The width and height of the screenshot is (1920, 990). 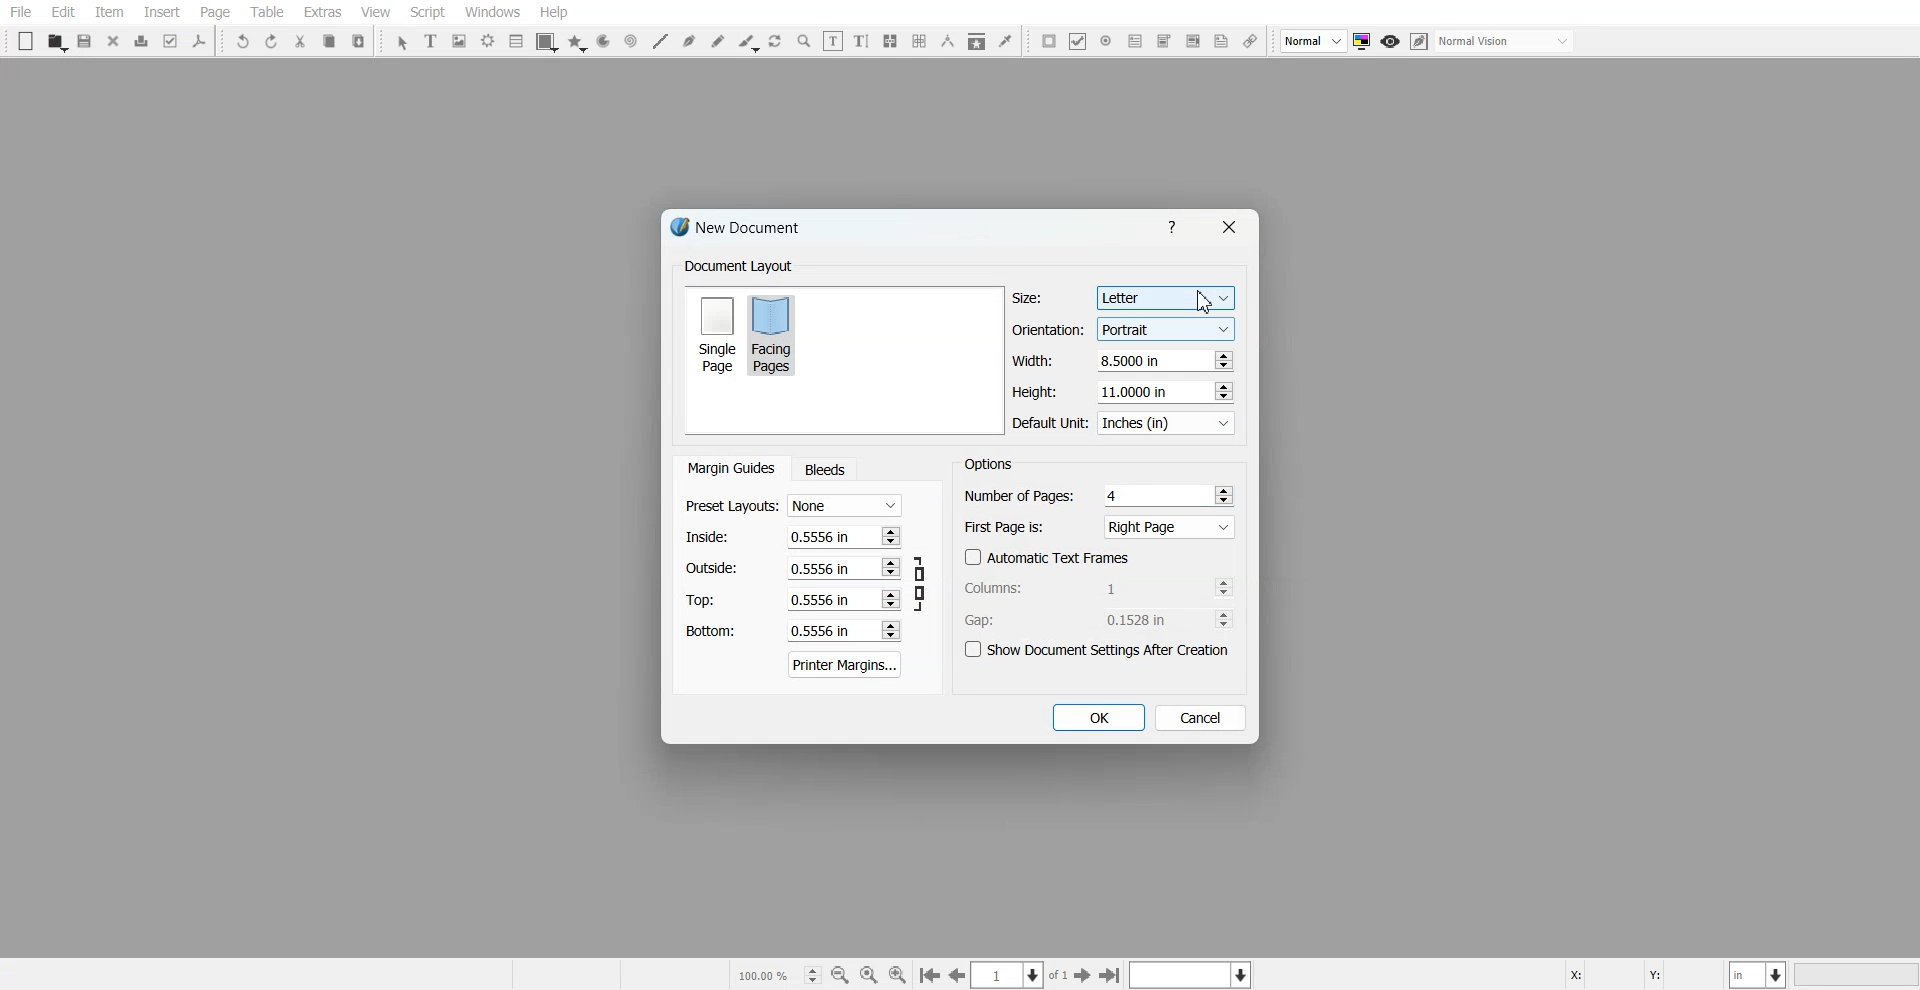 I want to click on Unlink Text Frame, so click(x=920, y=41).